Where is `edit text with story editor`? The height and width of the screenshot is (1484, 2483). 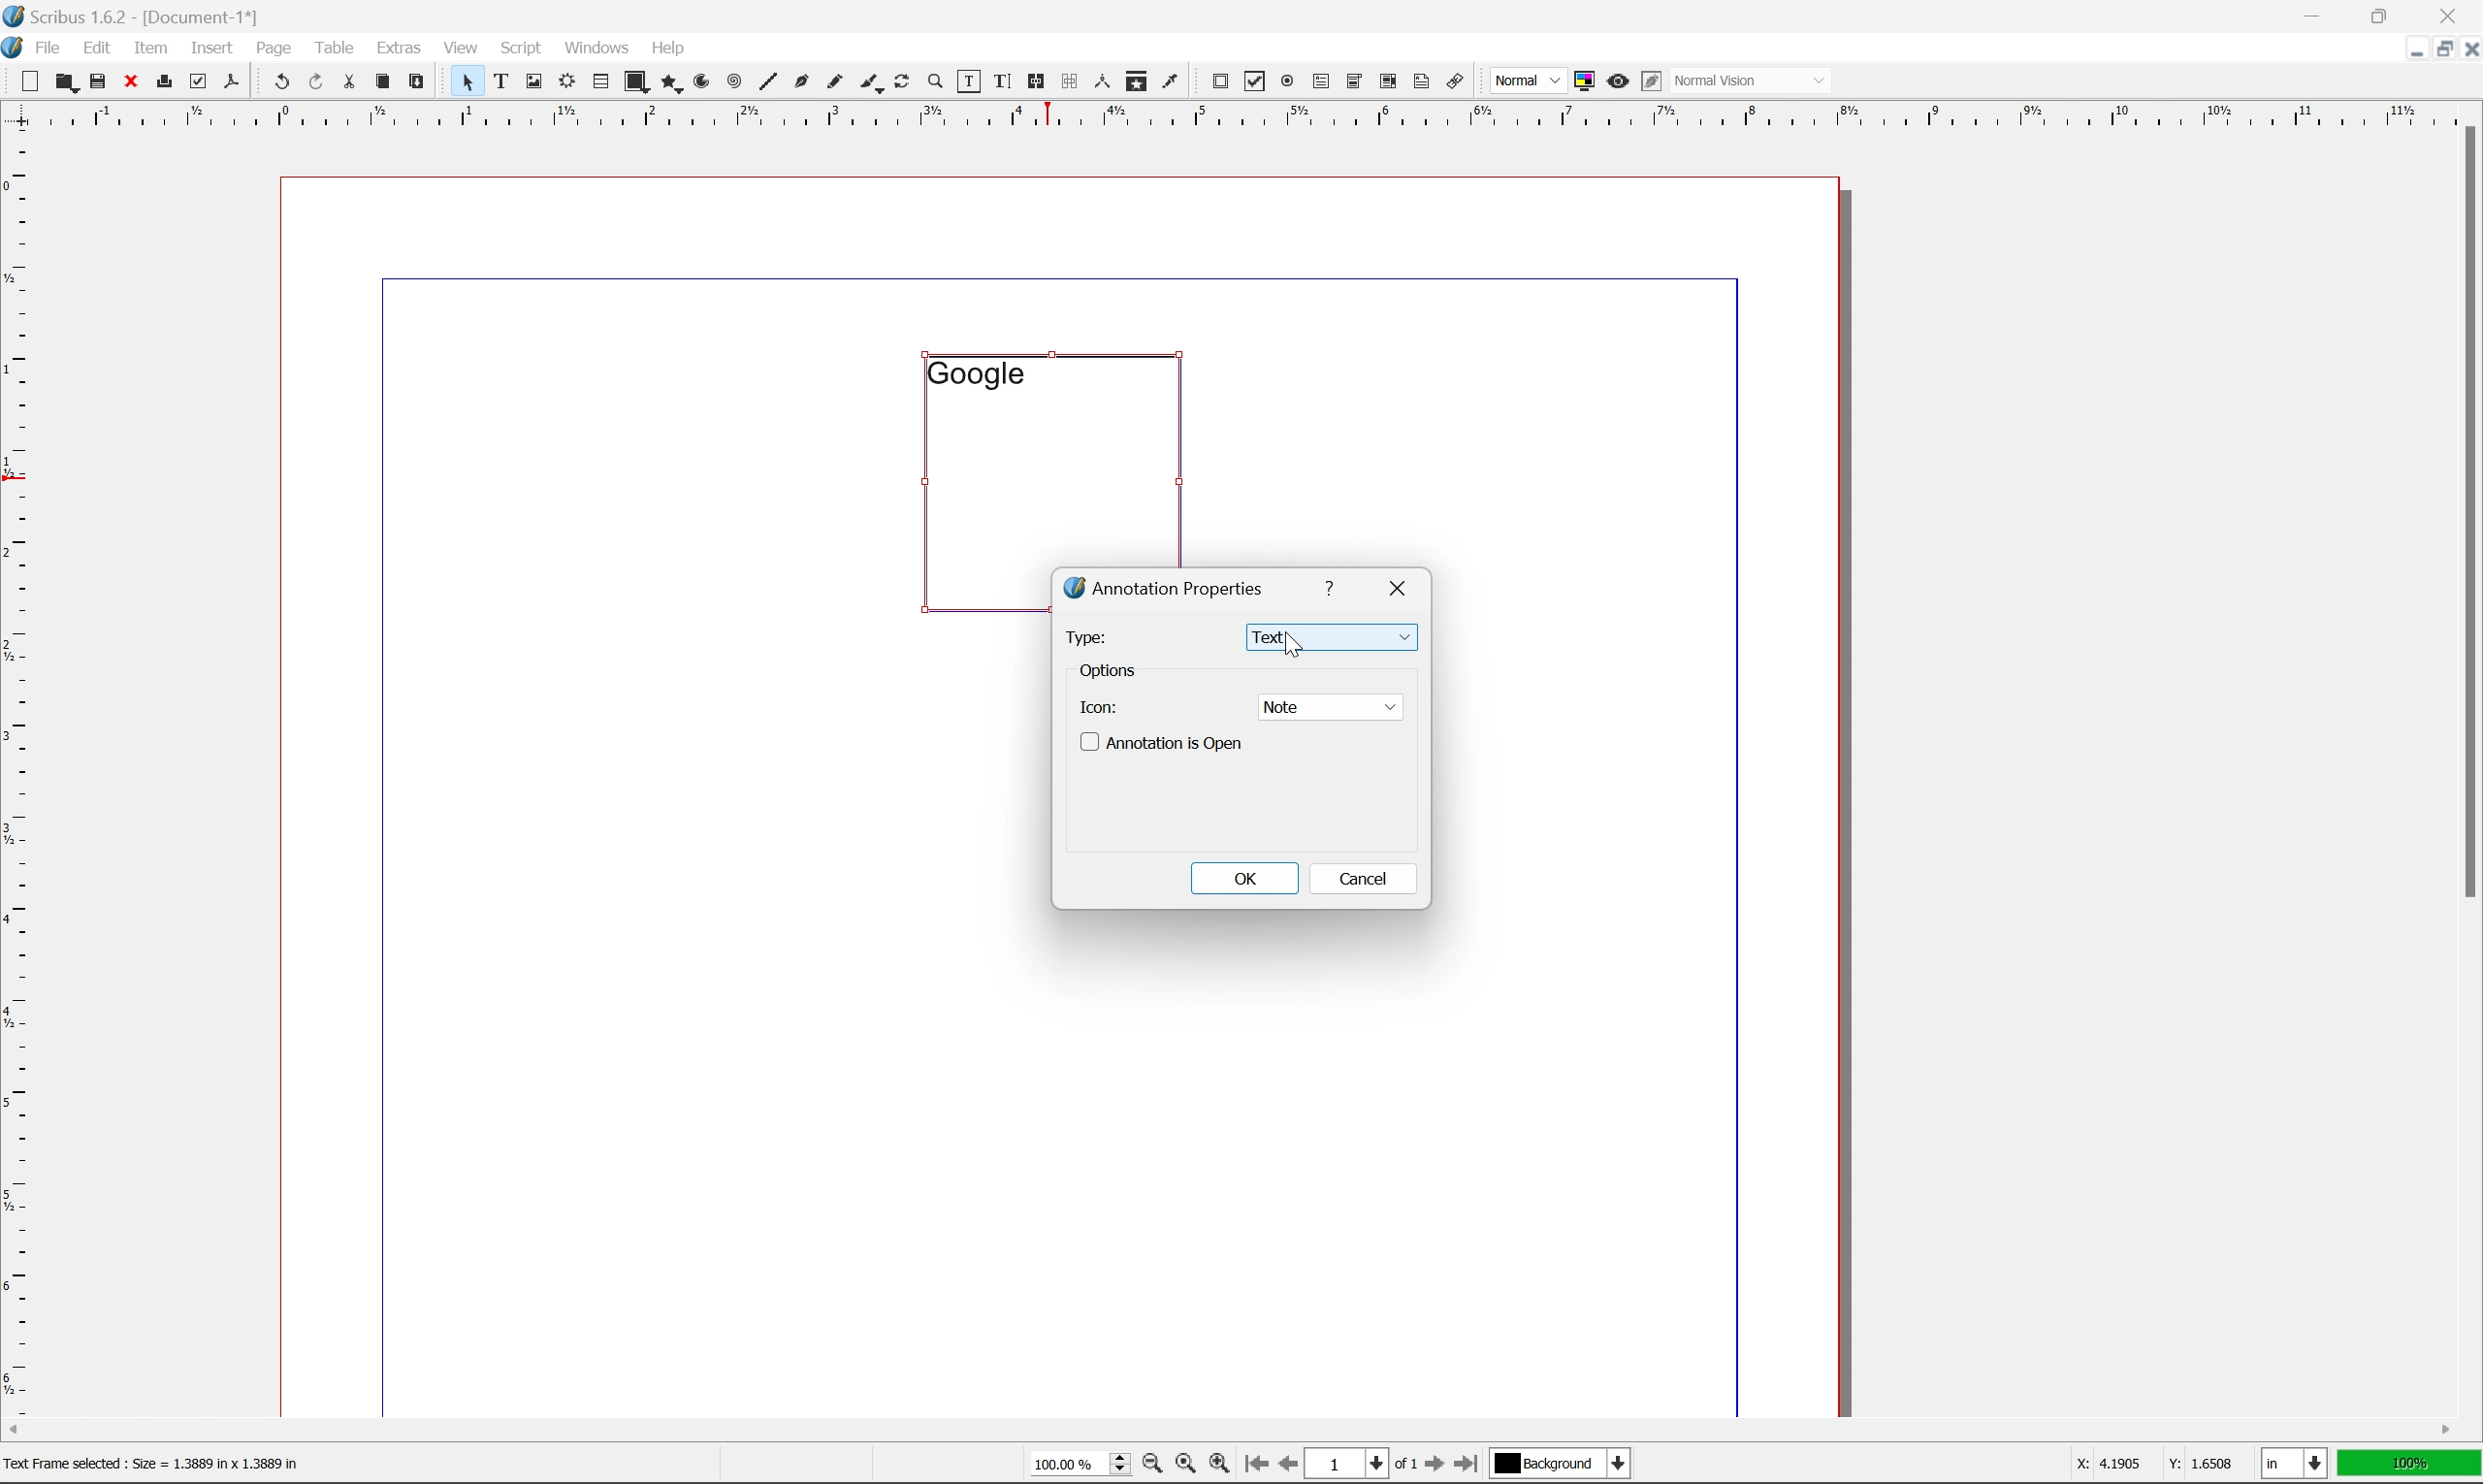
edit text with story editor is located at coordinates (998, 80).